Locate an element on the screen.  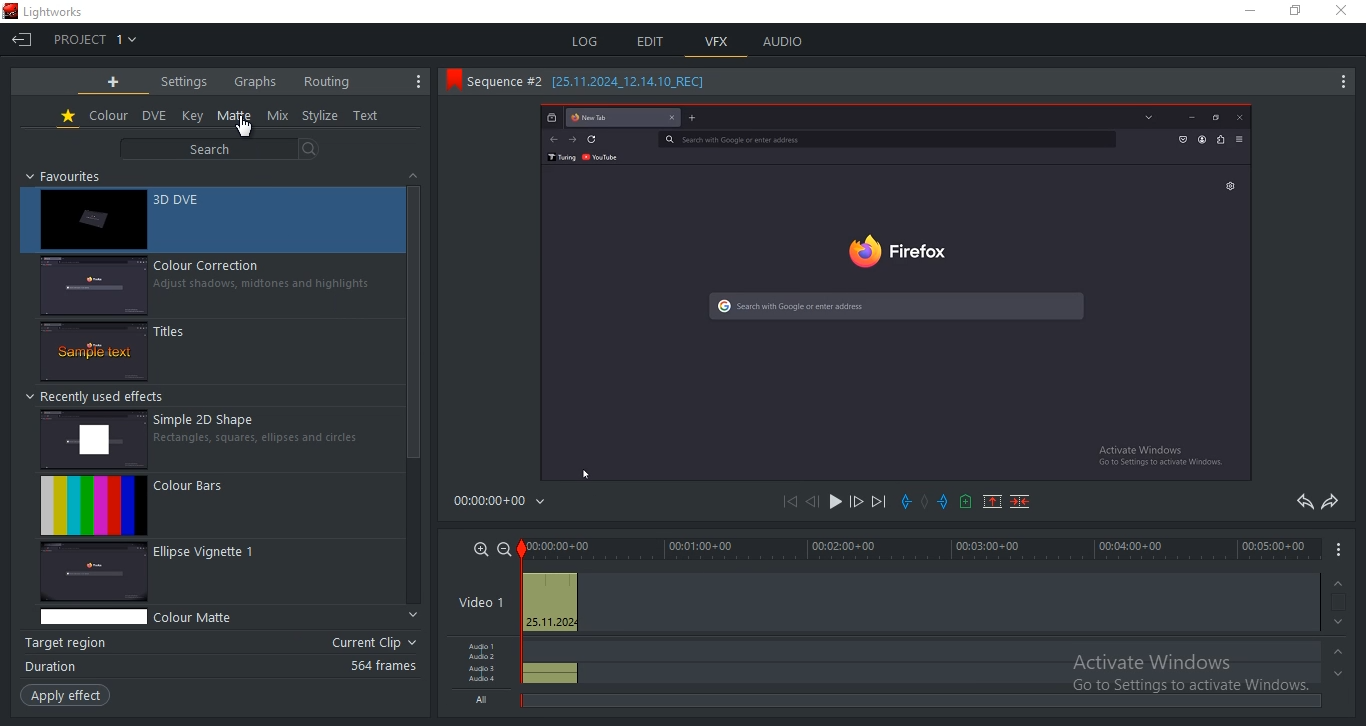
add an in mark is located at coordinates (907, 502).